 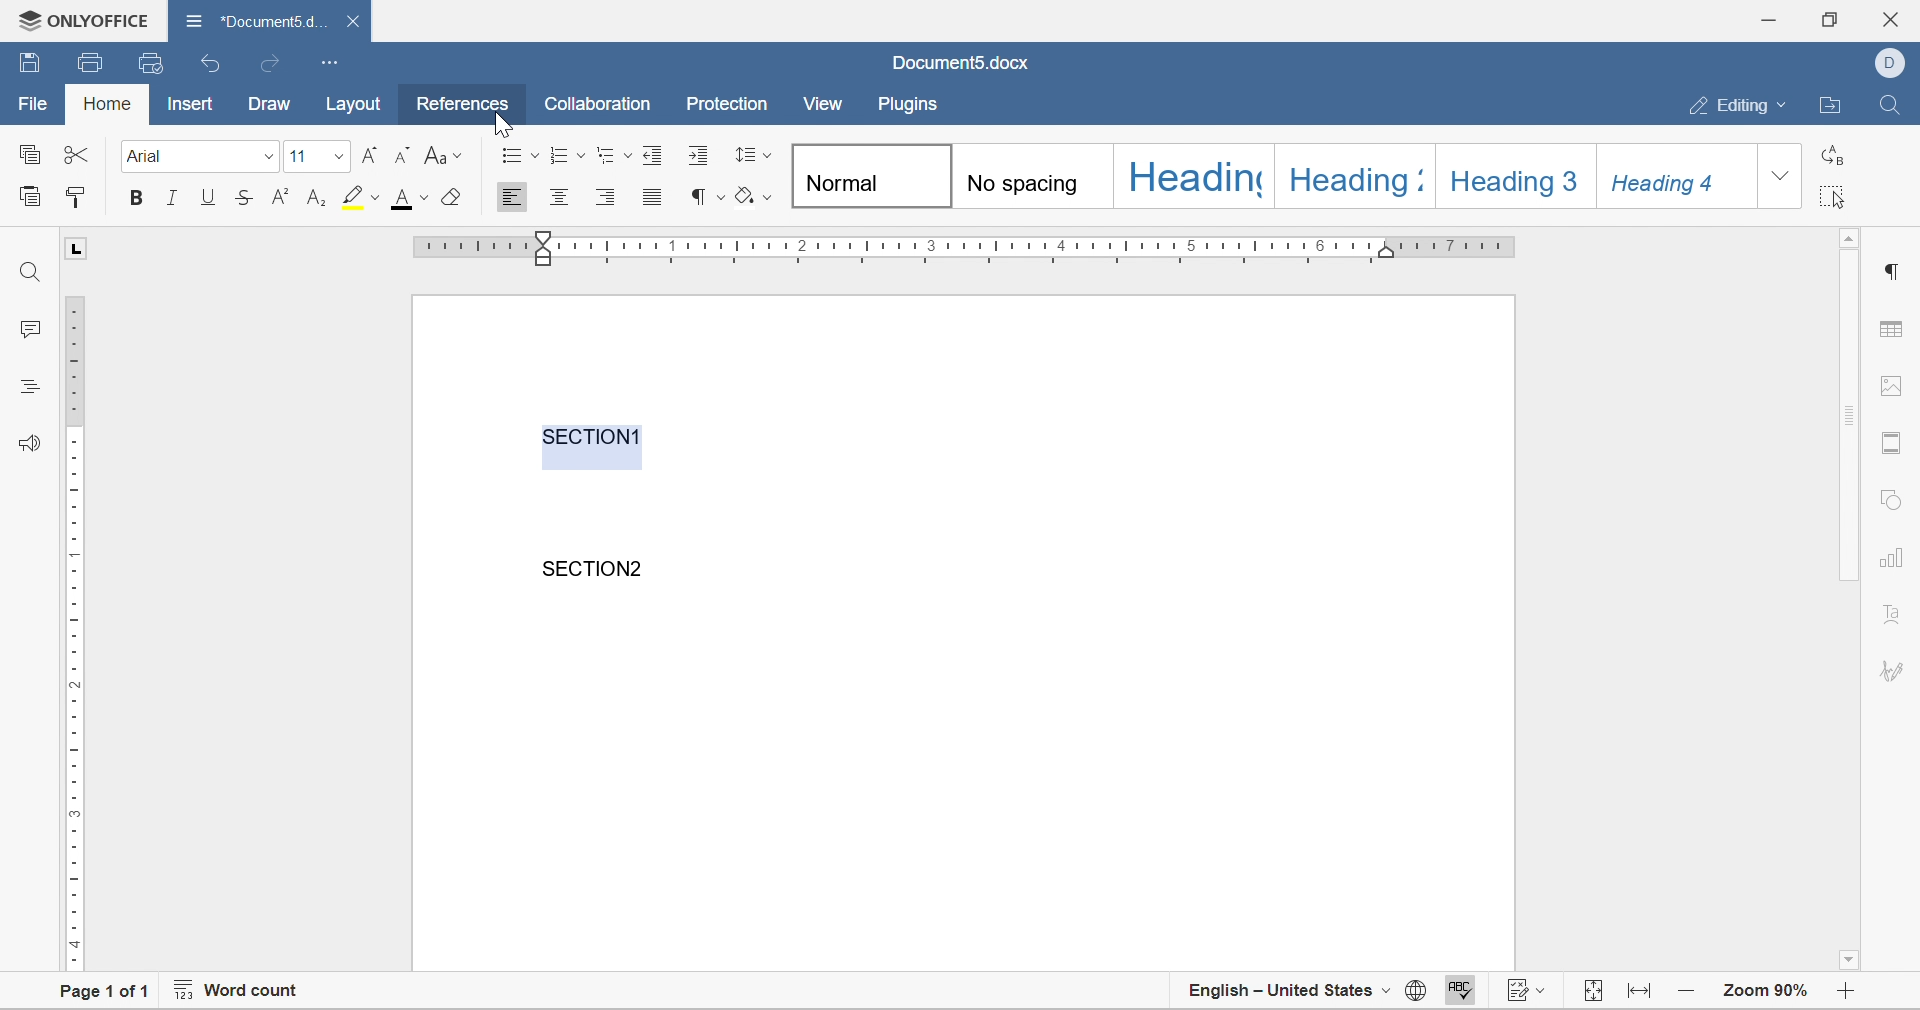 I want to click on table settings, so click(x=1895, y=332).